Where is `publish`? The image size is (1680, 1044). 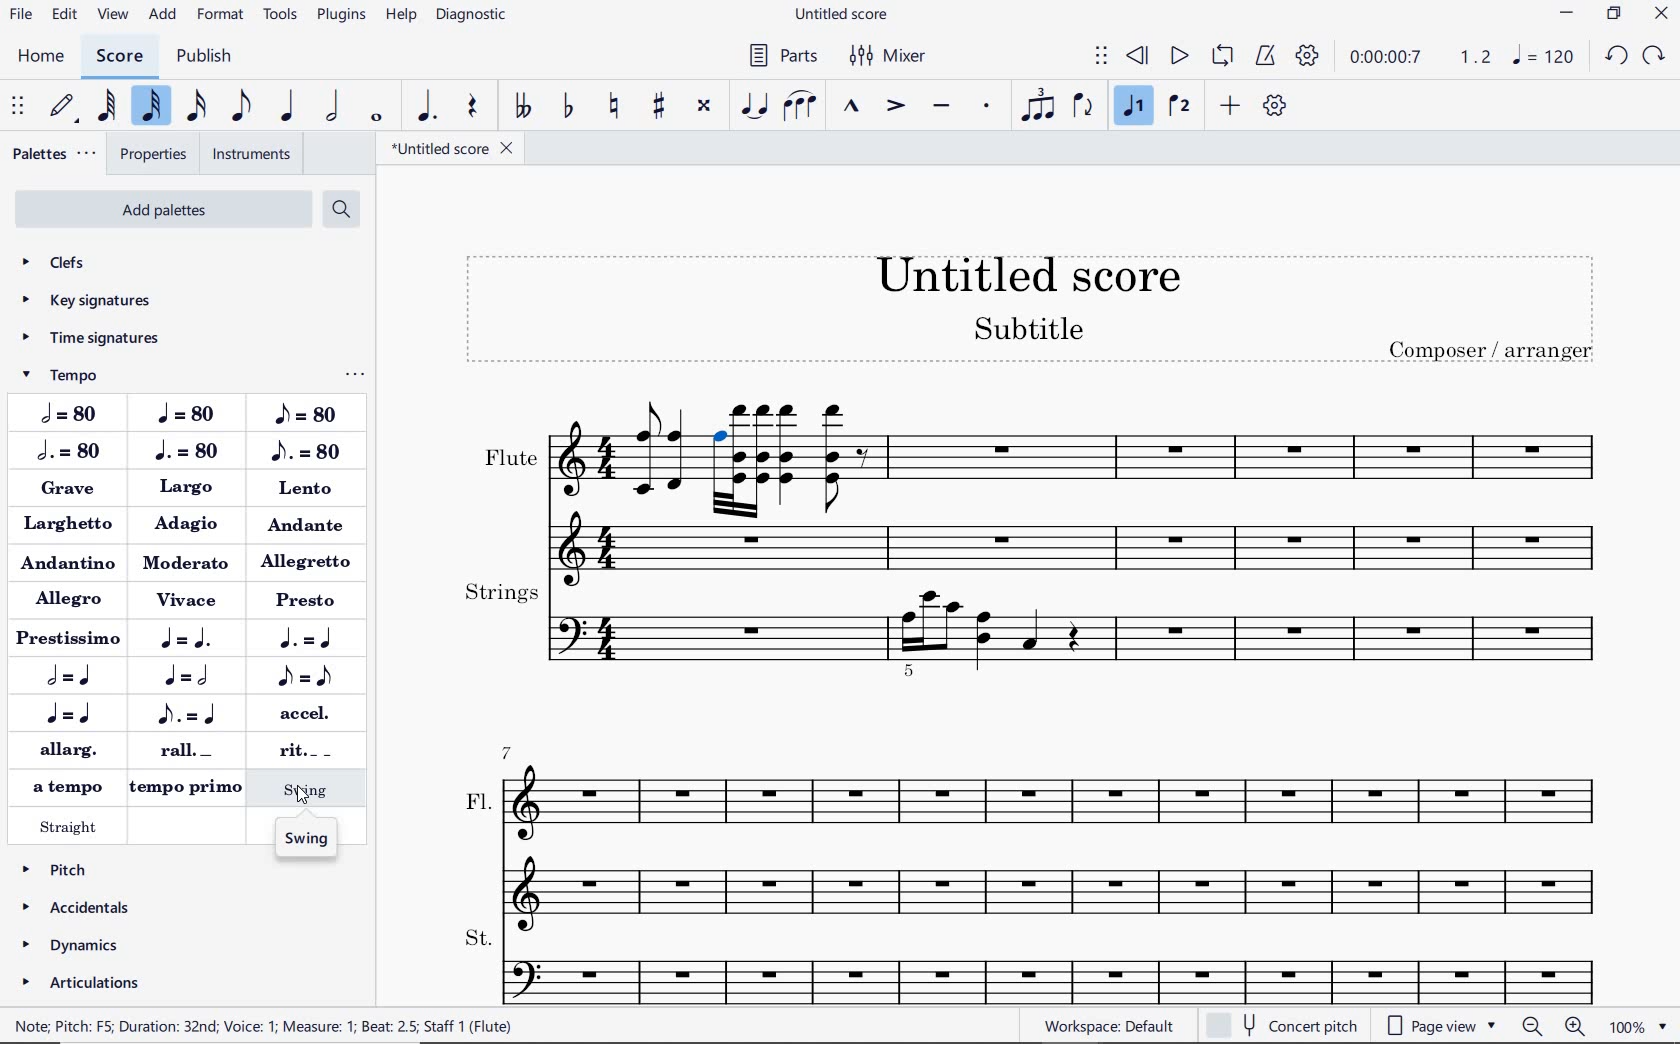 publish is located at coordinates (206, 57).